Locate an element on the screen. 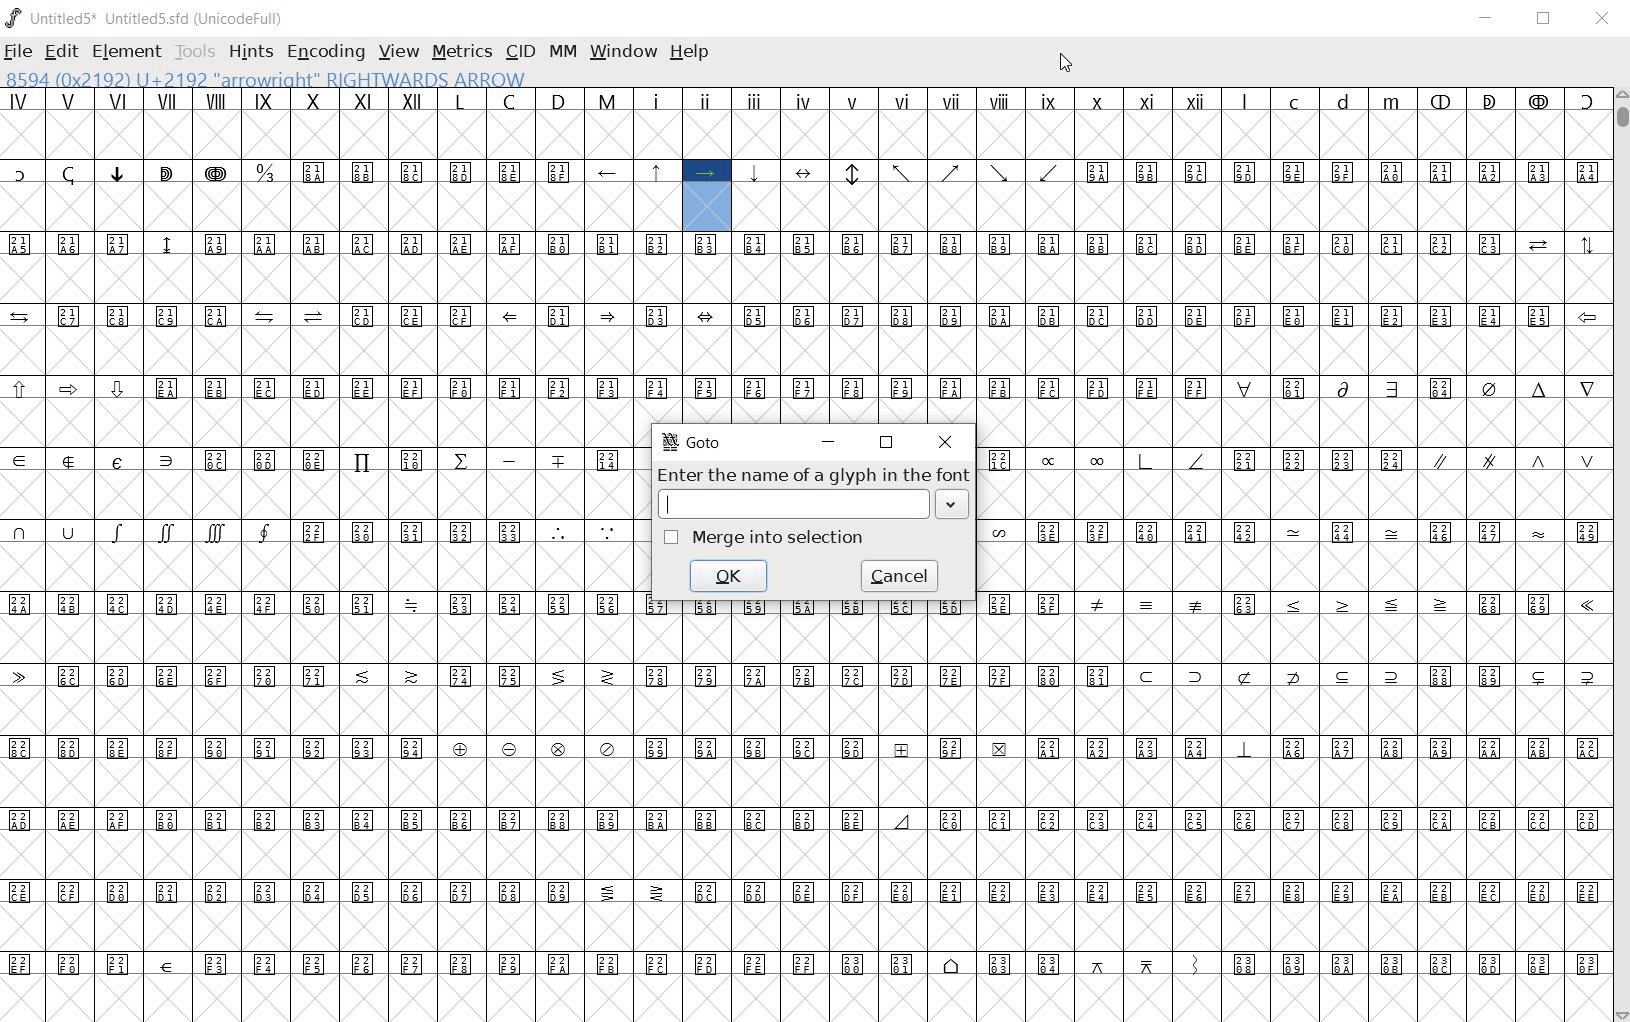 The width and height of the screenshot is (1630, 1022). merge into selection is located at coordinates (770, 536).